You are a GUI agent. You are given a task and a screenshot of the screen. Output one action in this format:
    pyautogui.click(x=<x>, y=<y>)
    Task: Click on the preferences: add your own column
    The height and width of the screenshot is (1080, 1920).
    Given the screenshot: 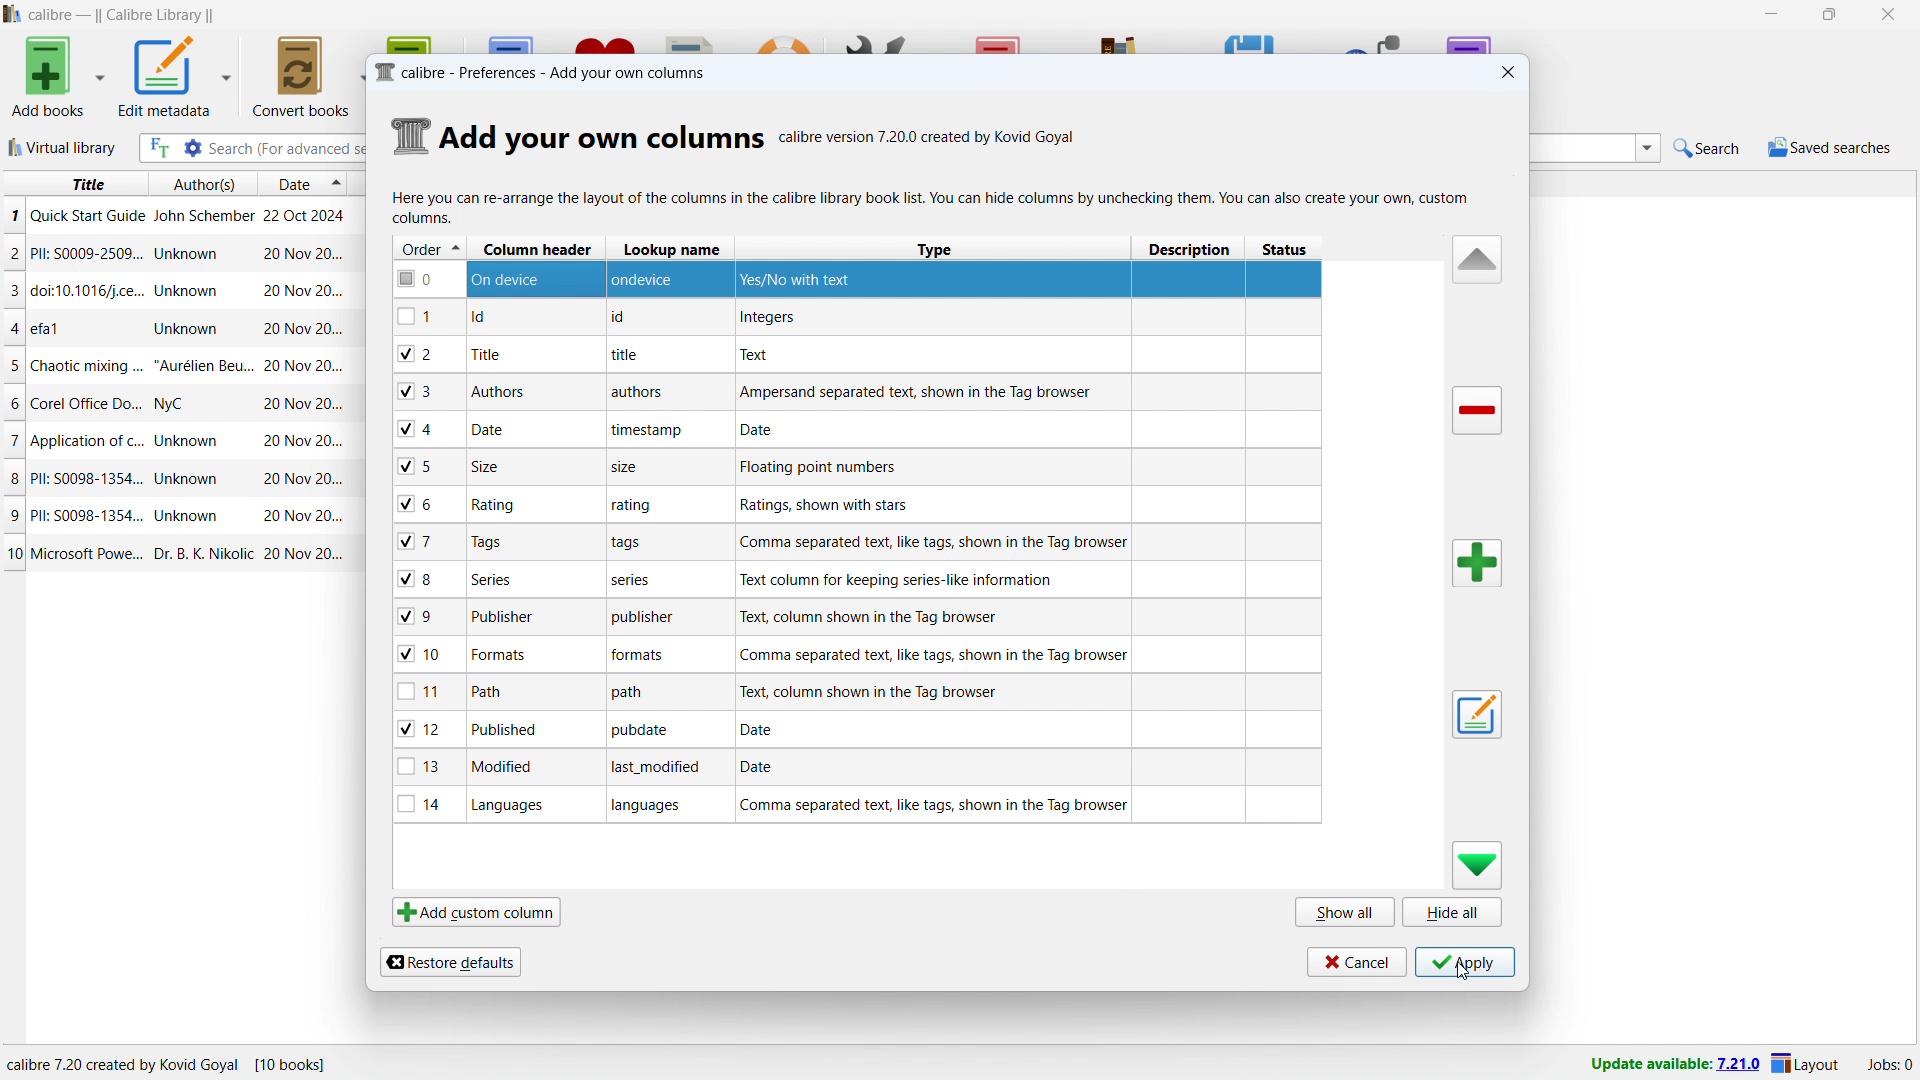 What is the action you would take?
    pyautogui.click(x=544, y=73)
    